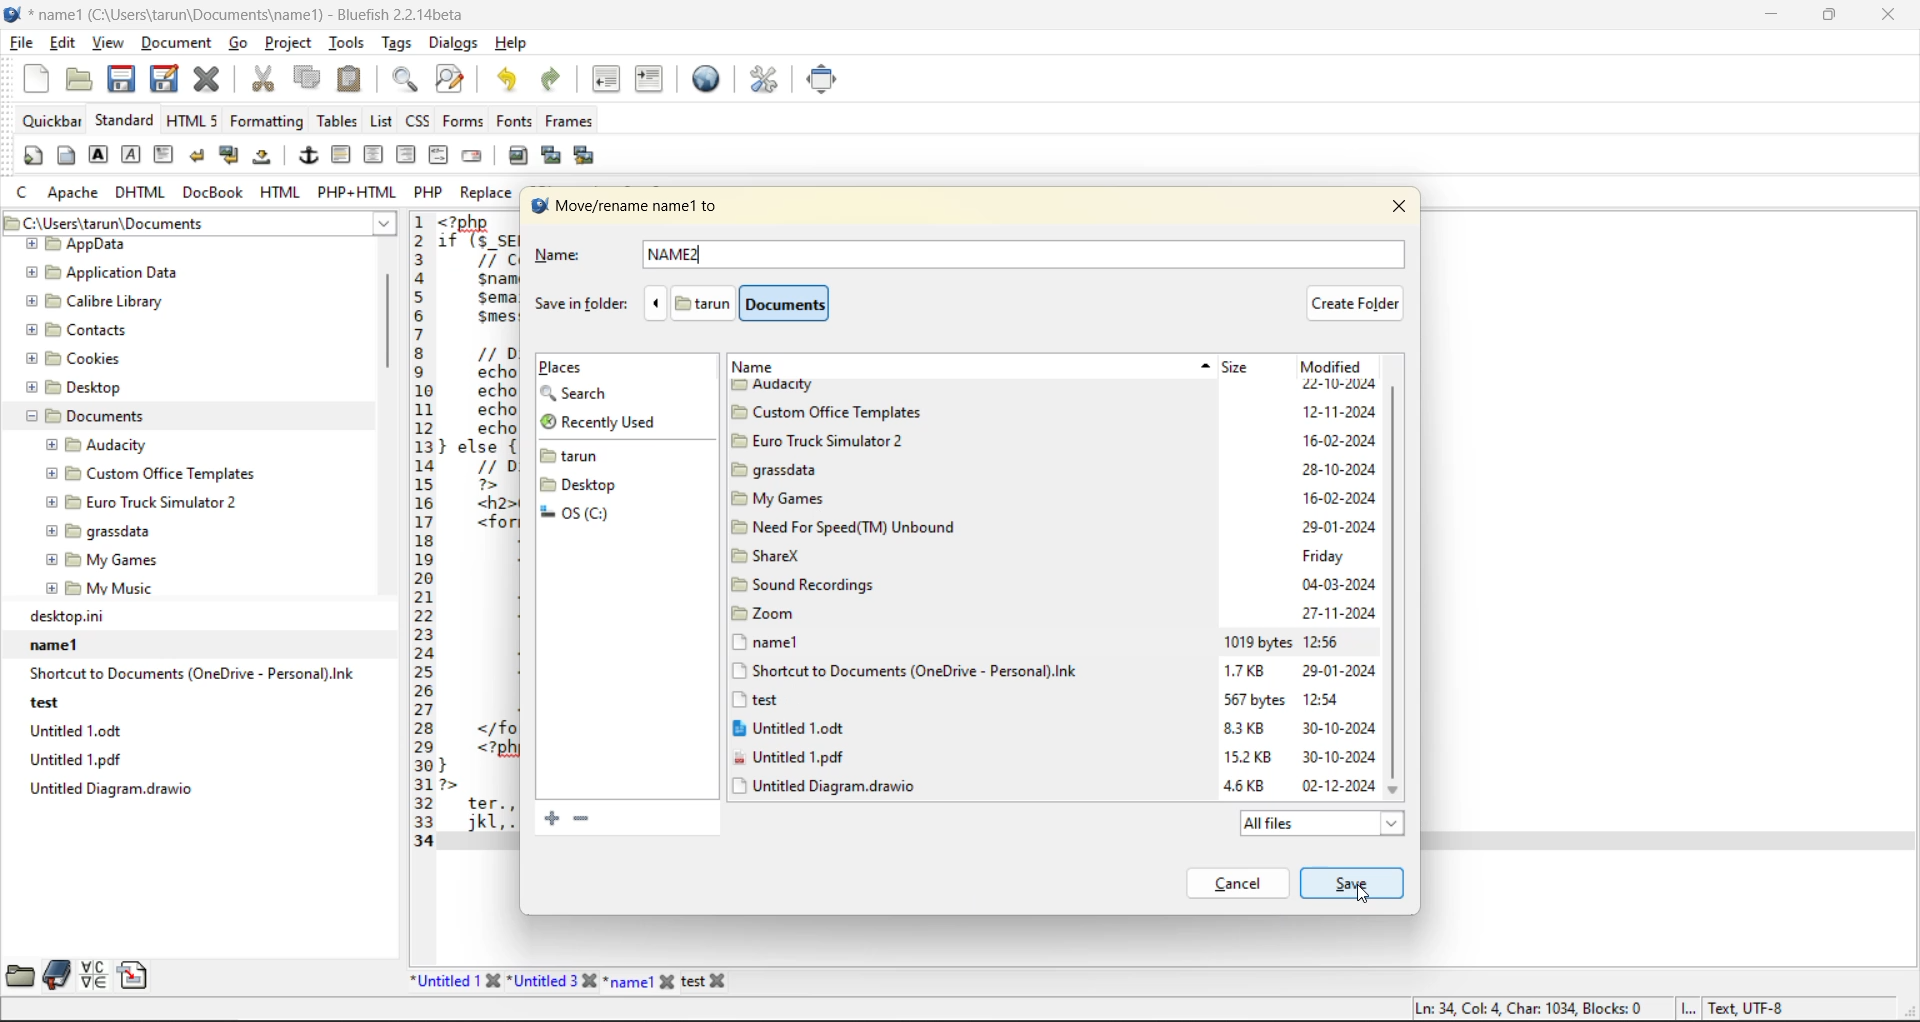 The height and width of the screenshot is (1022, 1920). Describe the element at coordinates (201, 158) in the screenshot. I see `break` at that location.